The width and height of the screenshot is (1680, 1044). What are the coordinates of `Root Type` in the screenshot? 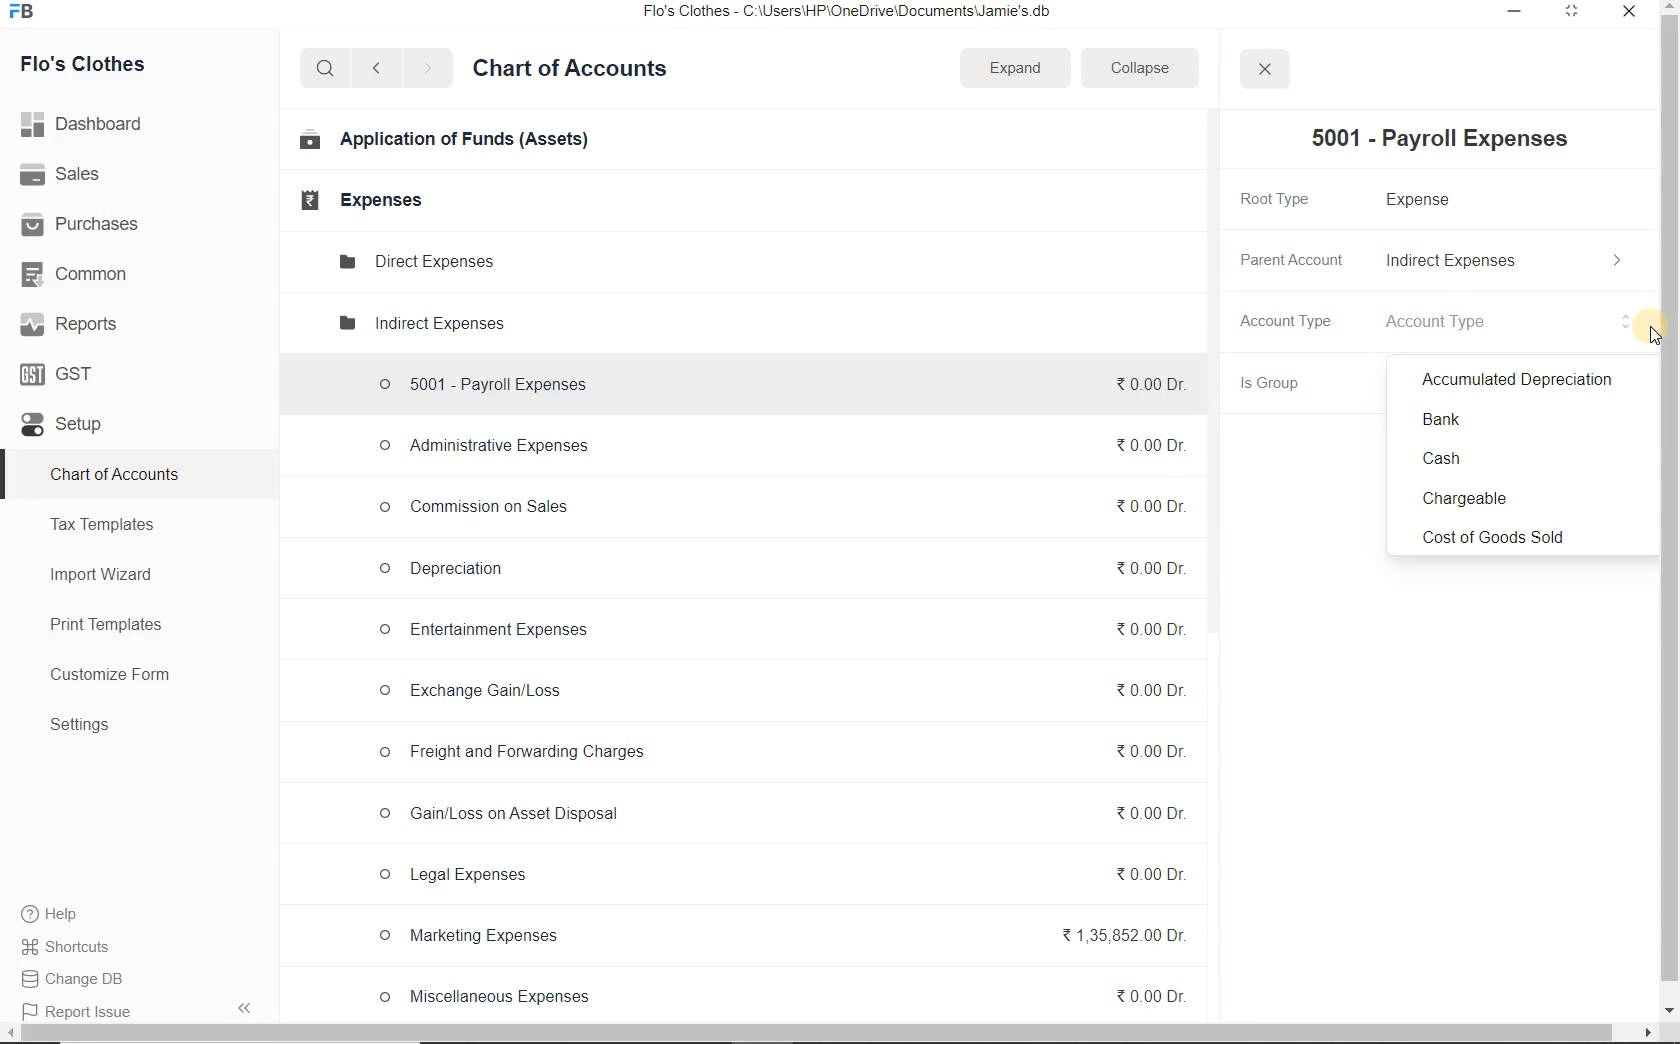 It's located at (1288, 198).